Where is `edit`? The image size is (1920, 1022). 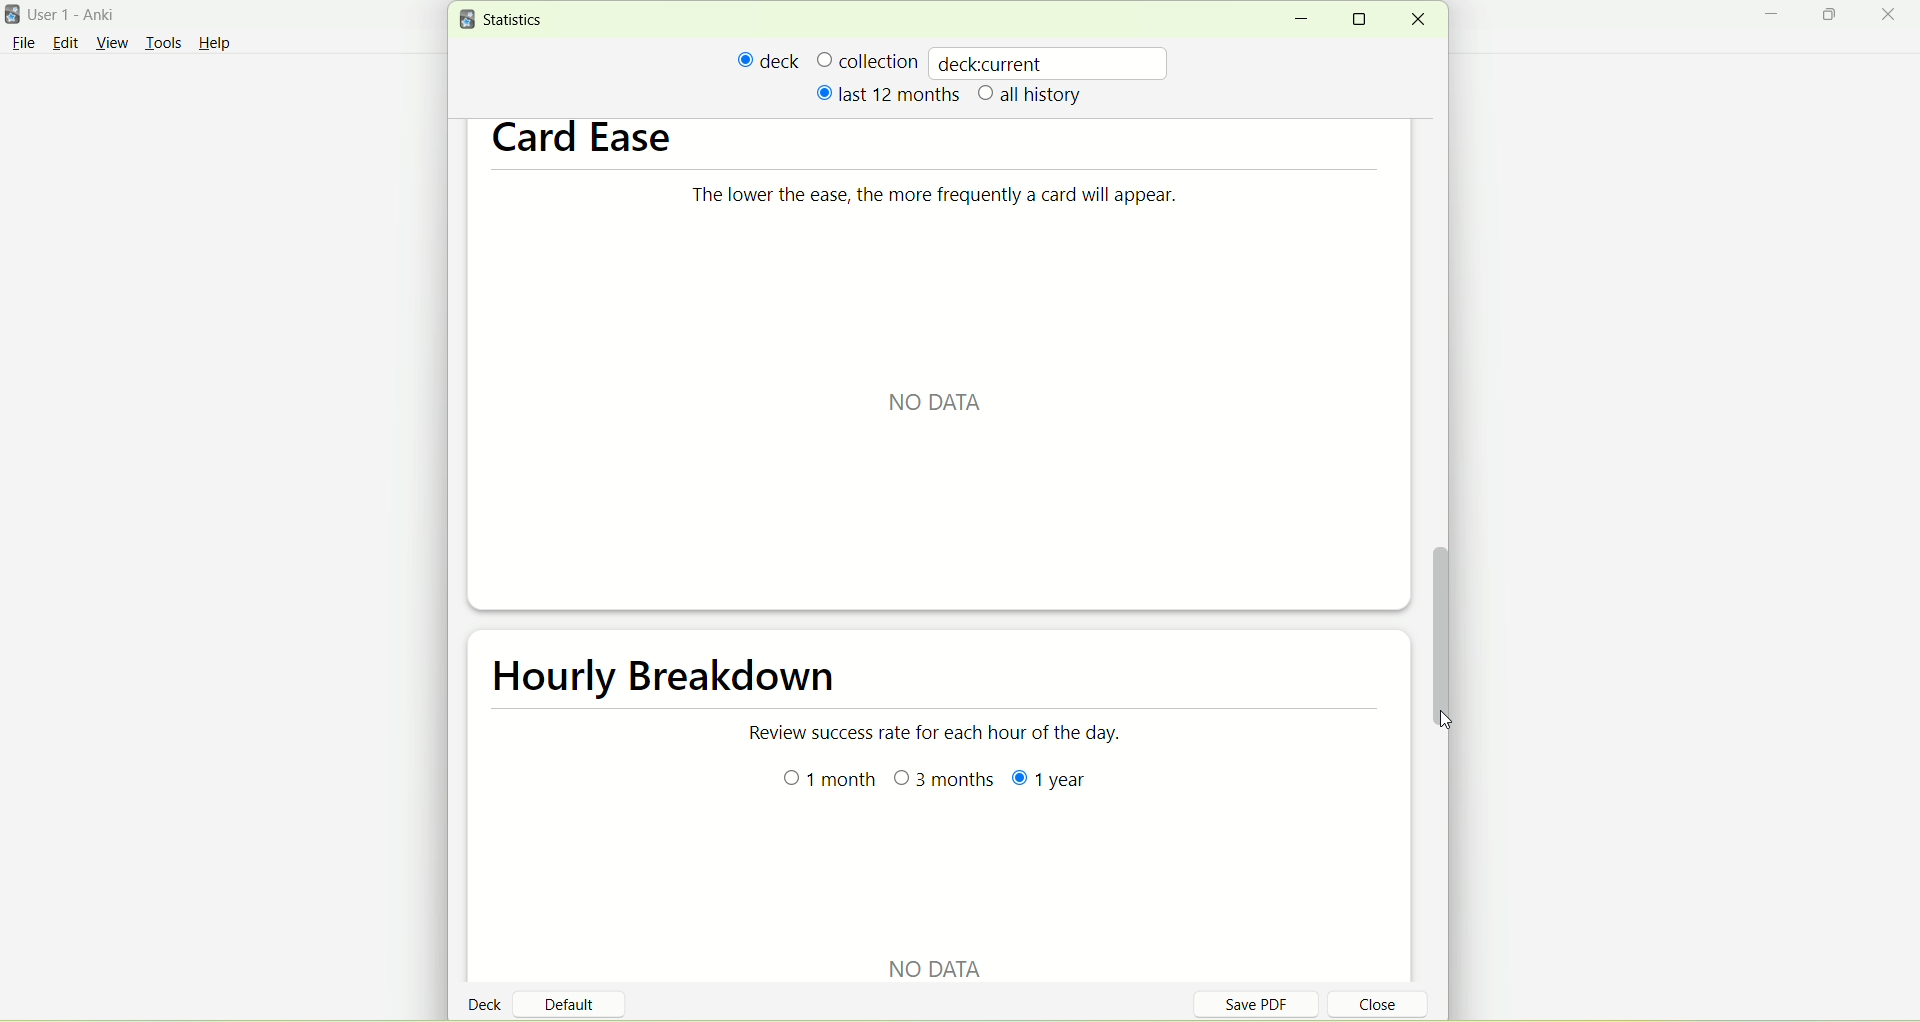
edit is located at coordinates (65, 42).